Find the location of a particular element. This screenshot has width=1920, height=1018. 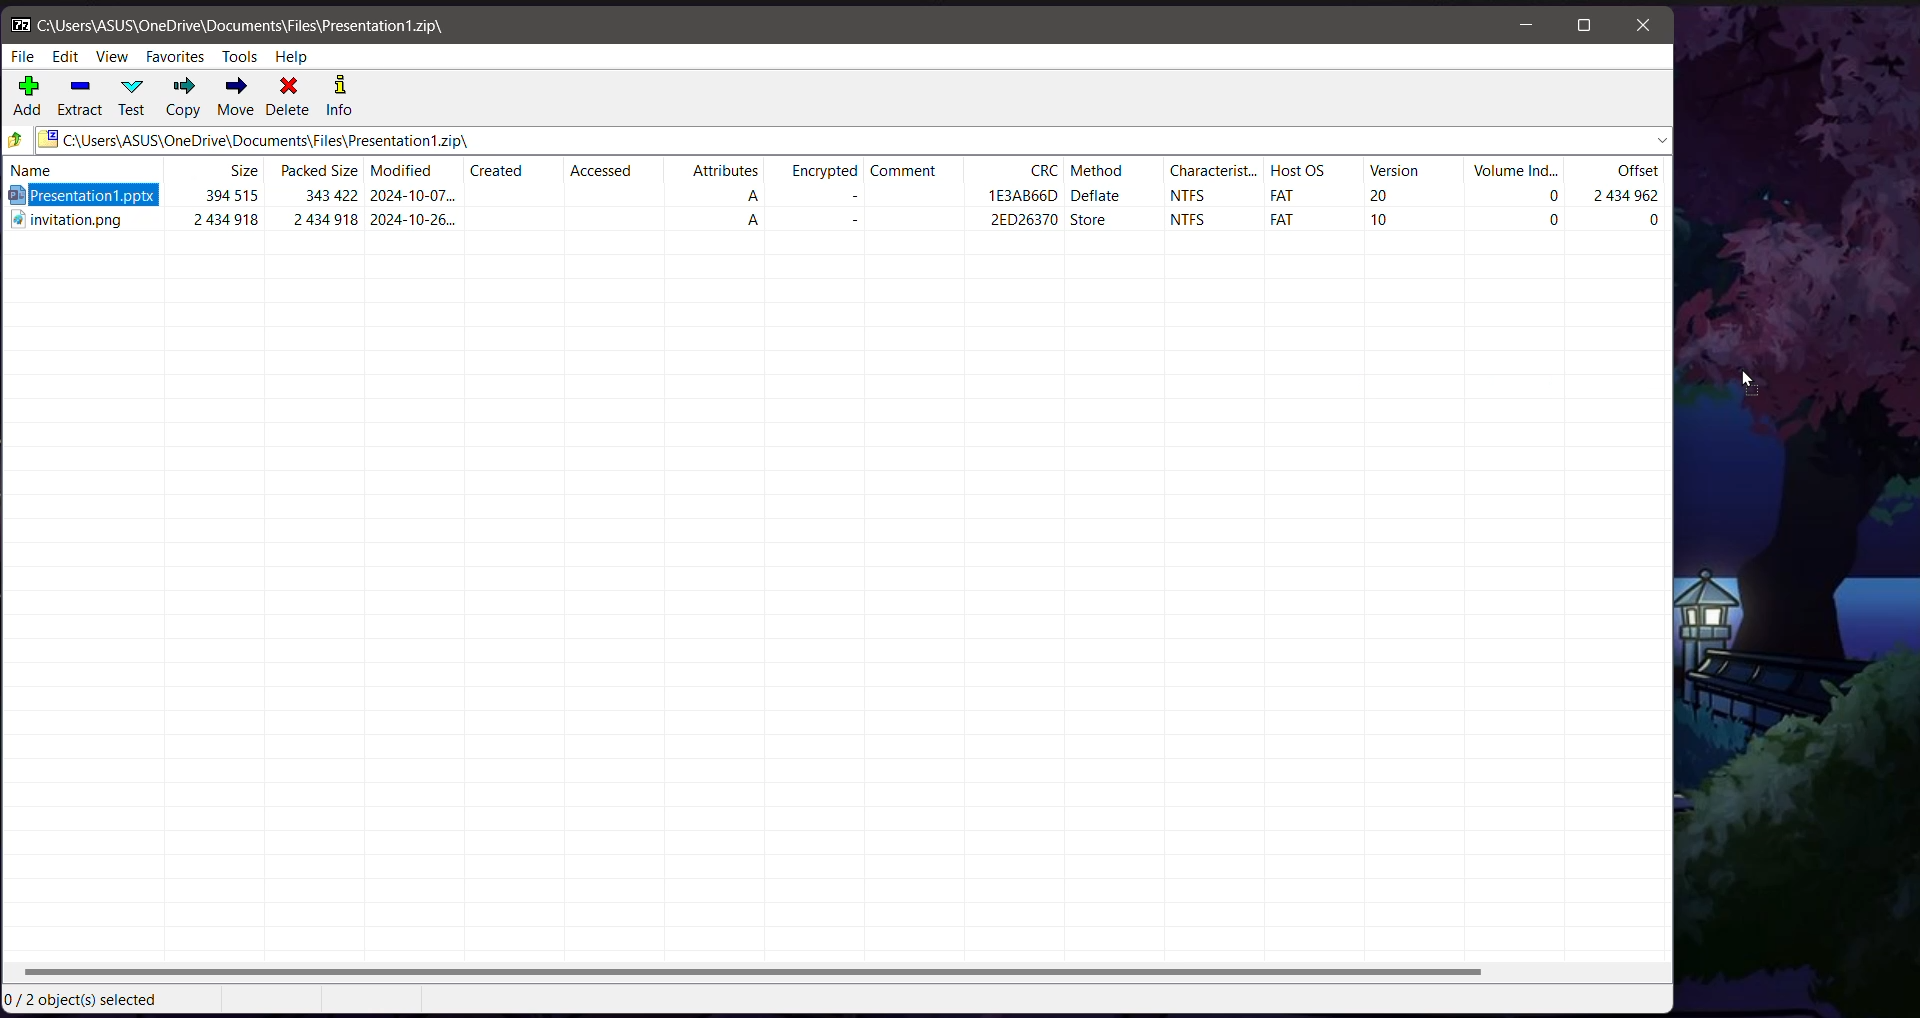

Maximize is located at coordinates (1585, 25).